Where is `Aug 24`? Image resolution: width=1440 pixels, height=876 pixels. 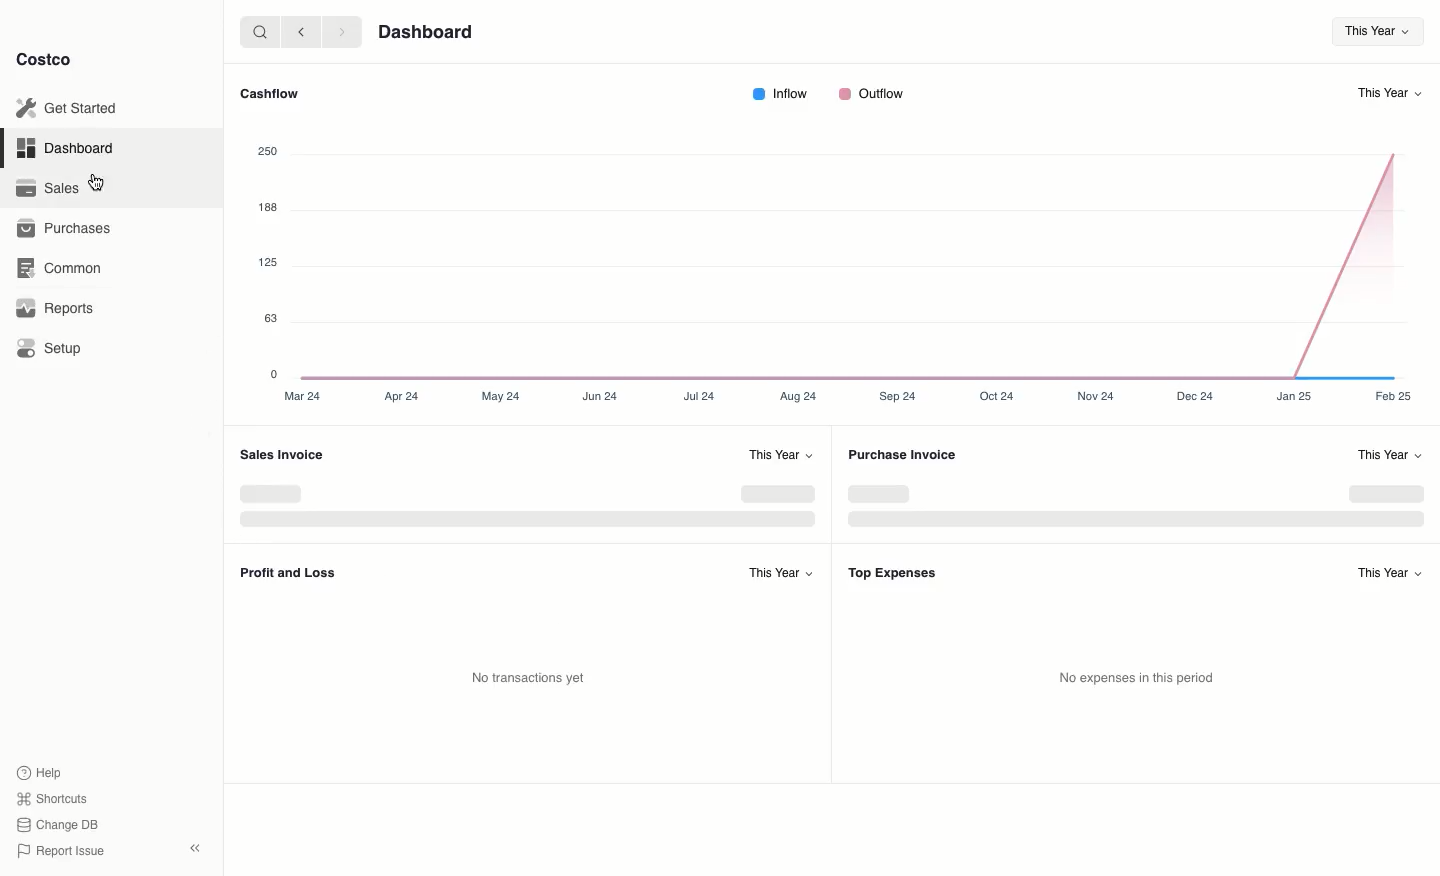 Aug 24 is located at coordinates (796, 396).